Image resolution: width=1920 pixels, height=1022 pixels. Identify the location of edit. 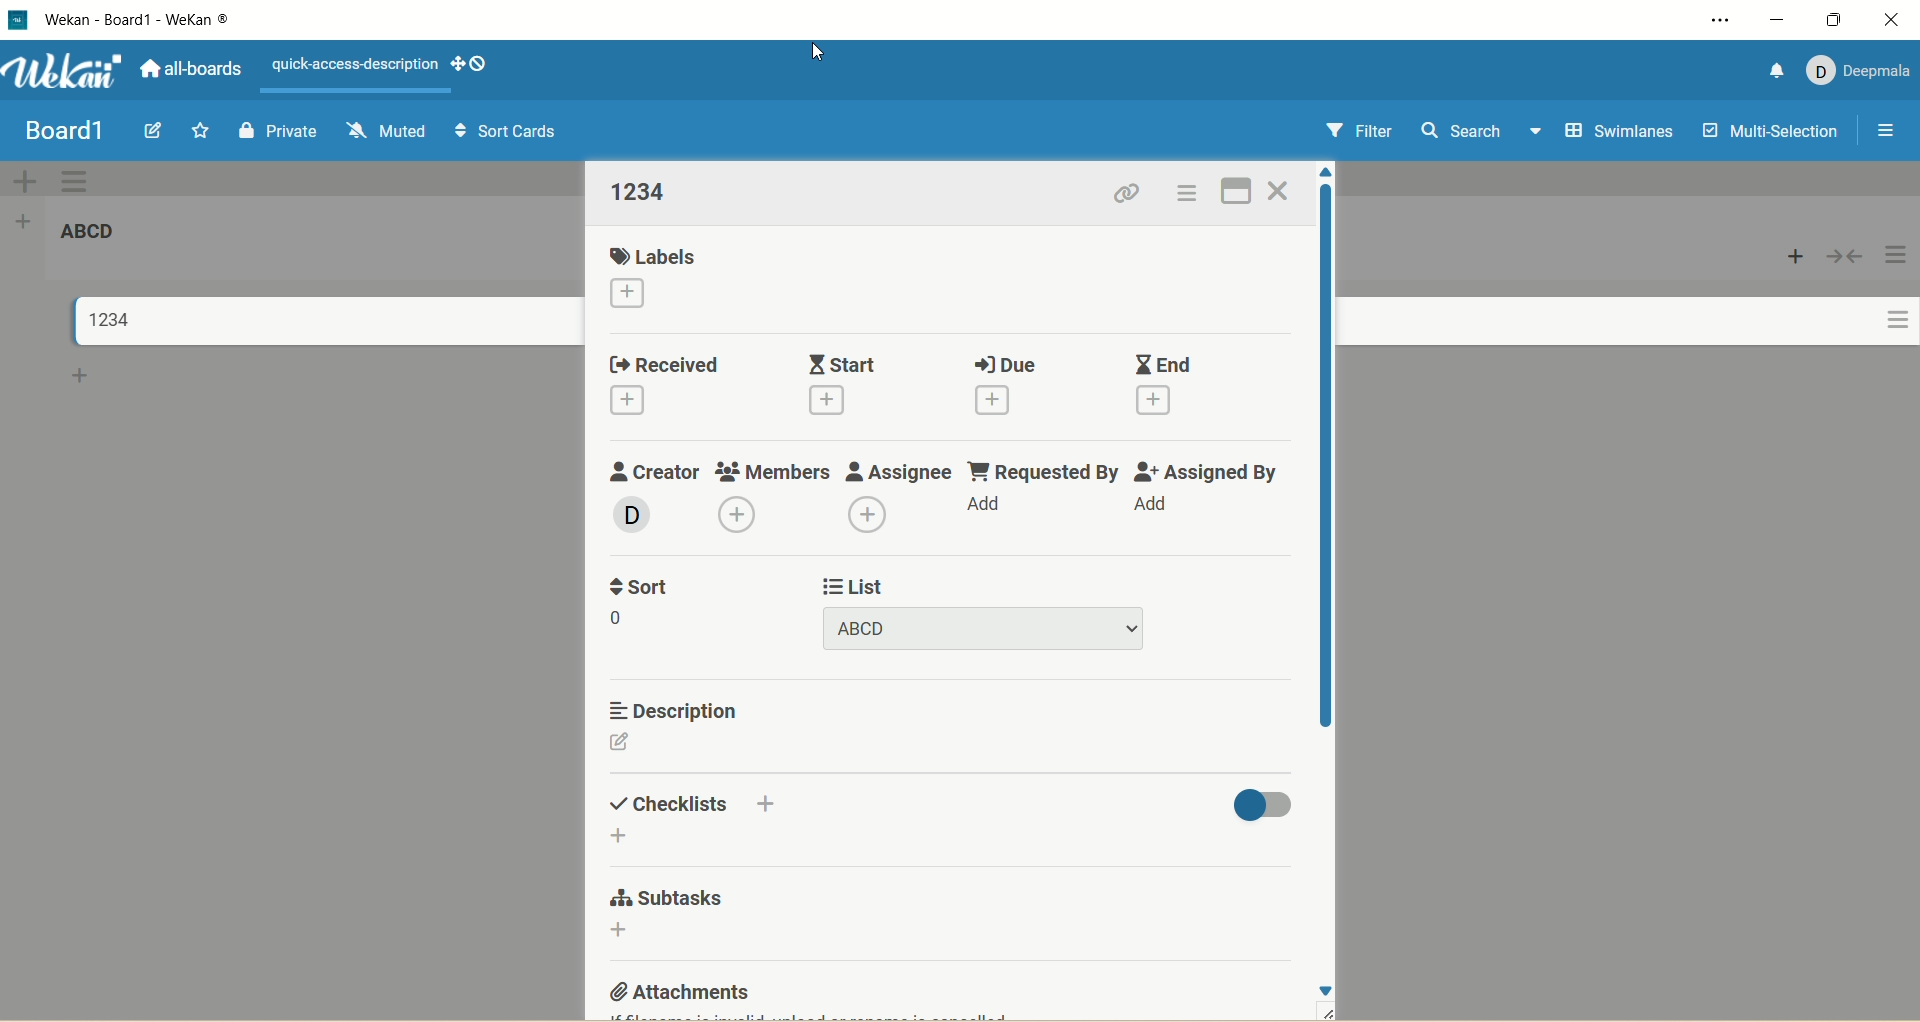
(623, 745).